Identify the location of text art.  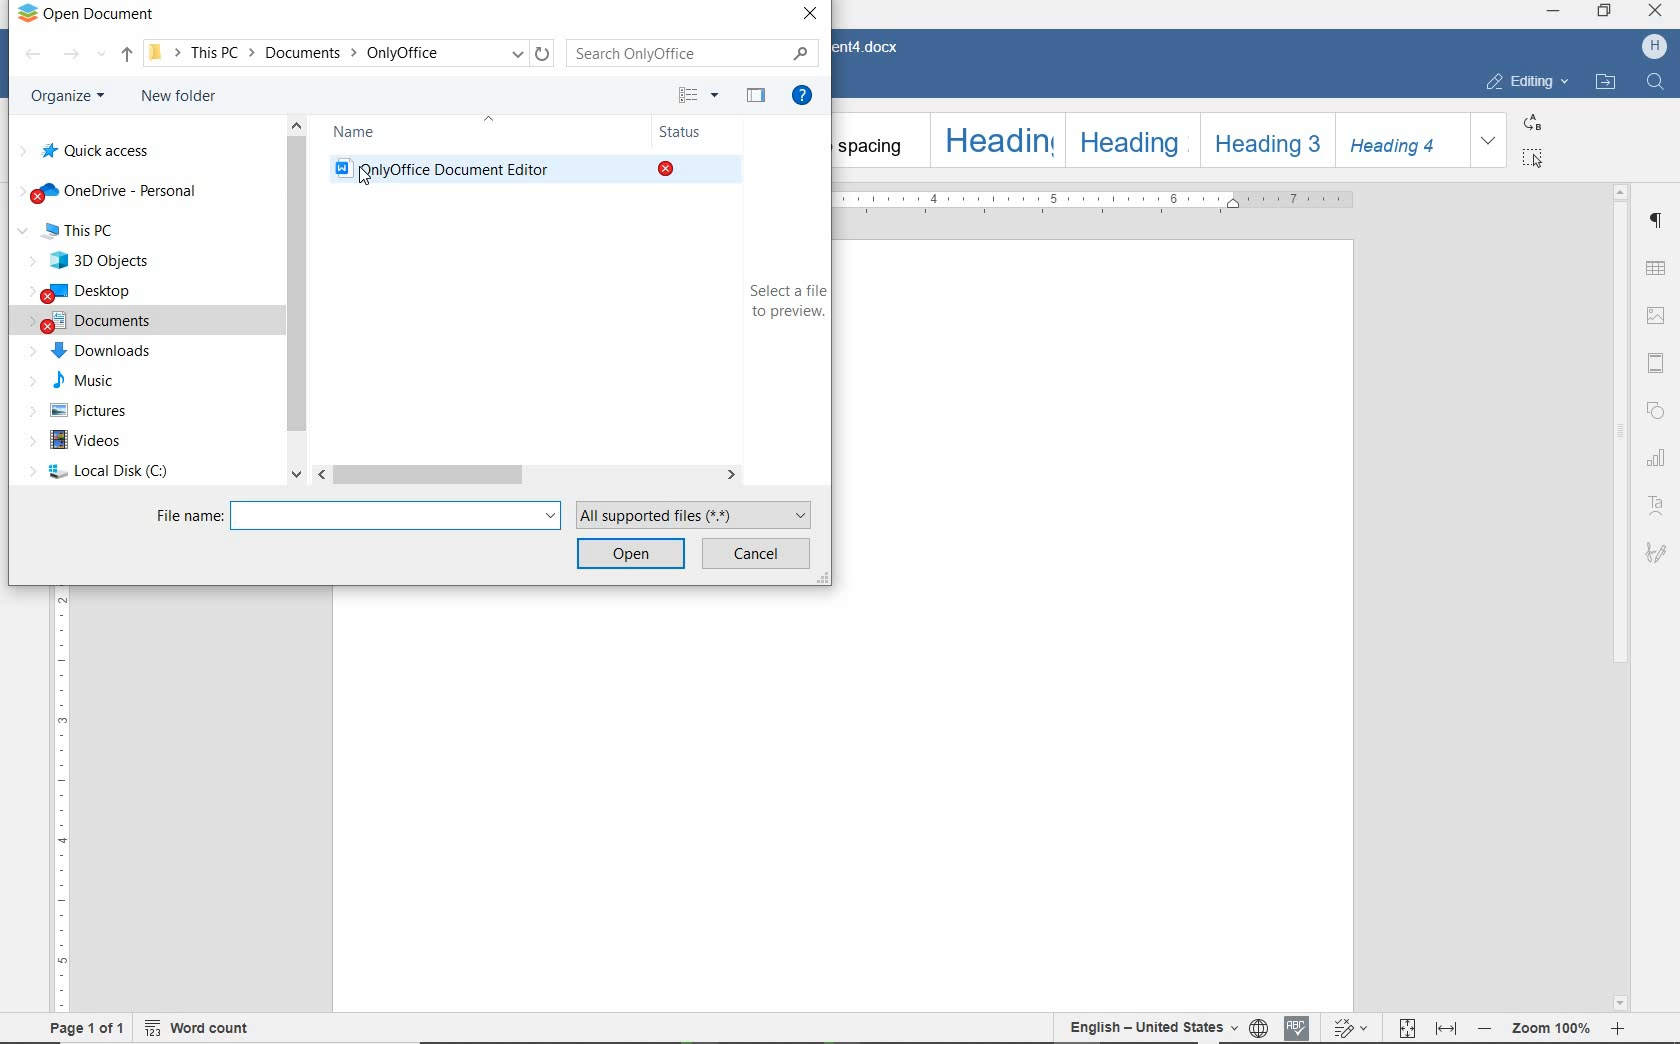
(1659, 505).